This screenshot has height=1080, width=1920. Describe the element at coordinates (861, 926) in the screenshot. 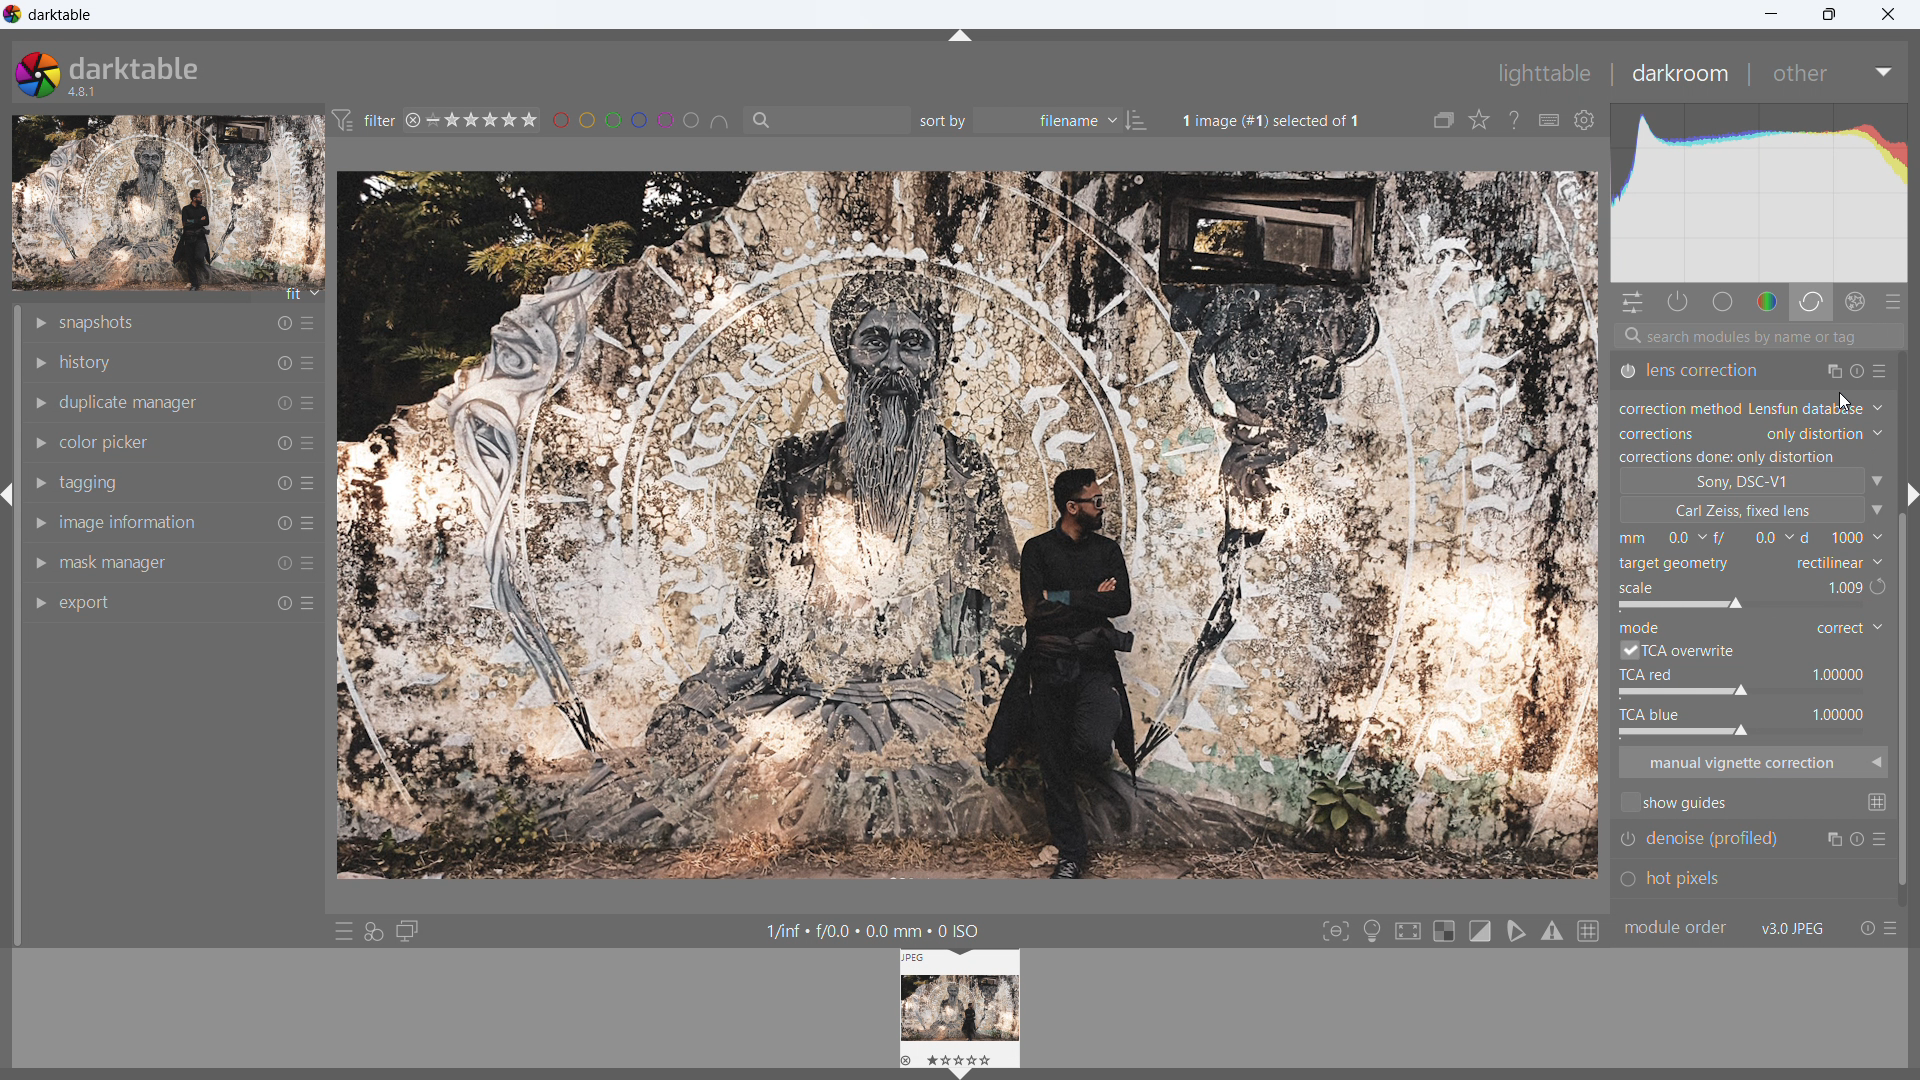

I see `1/inf « f/0.0 + 0.0 mm + 0 ISO` at that location.